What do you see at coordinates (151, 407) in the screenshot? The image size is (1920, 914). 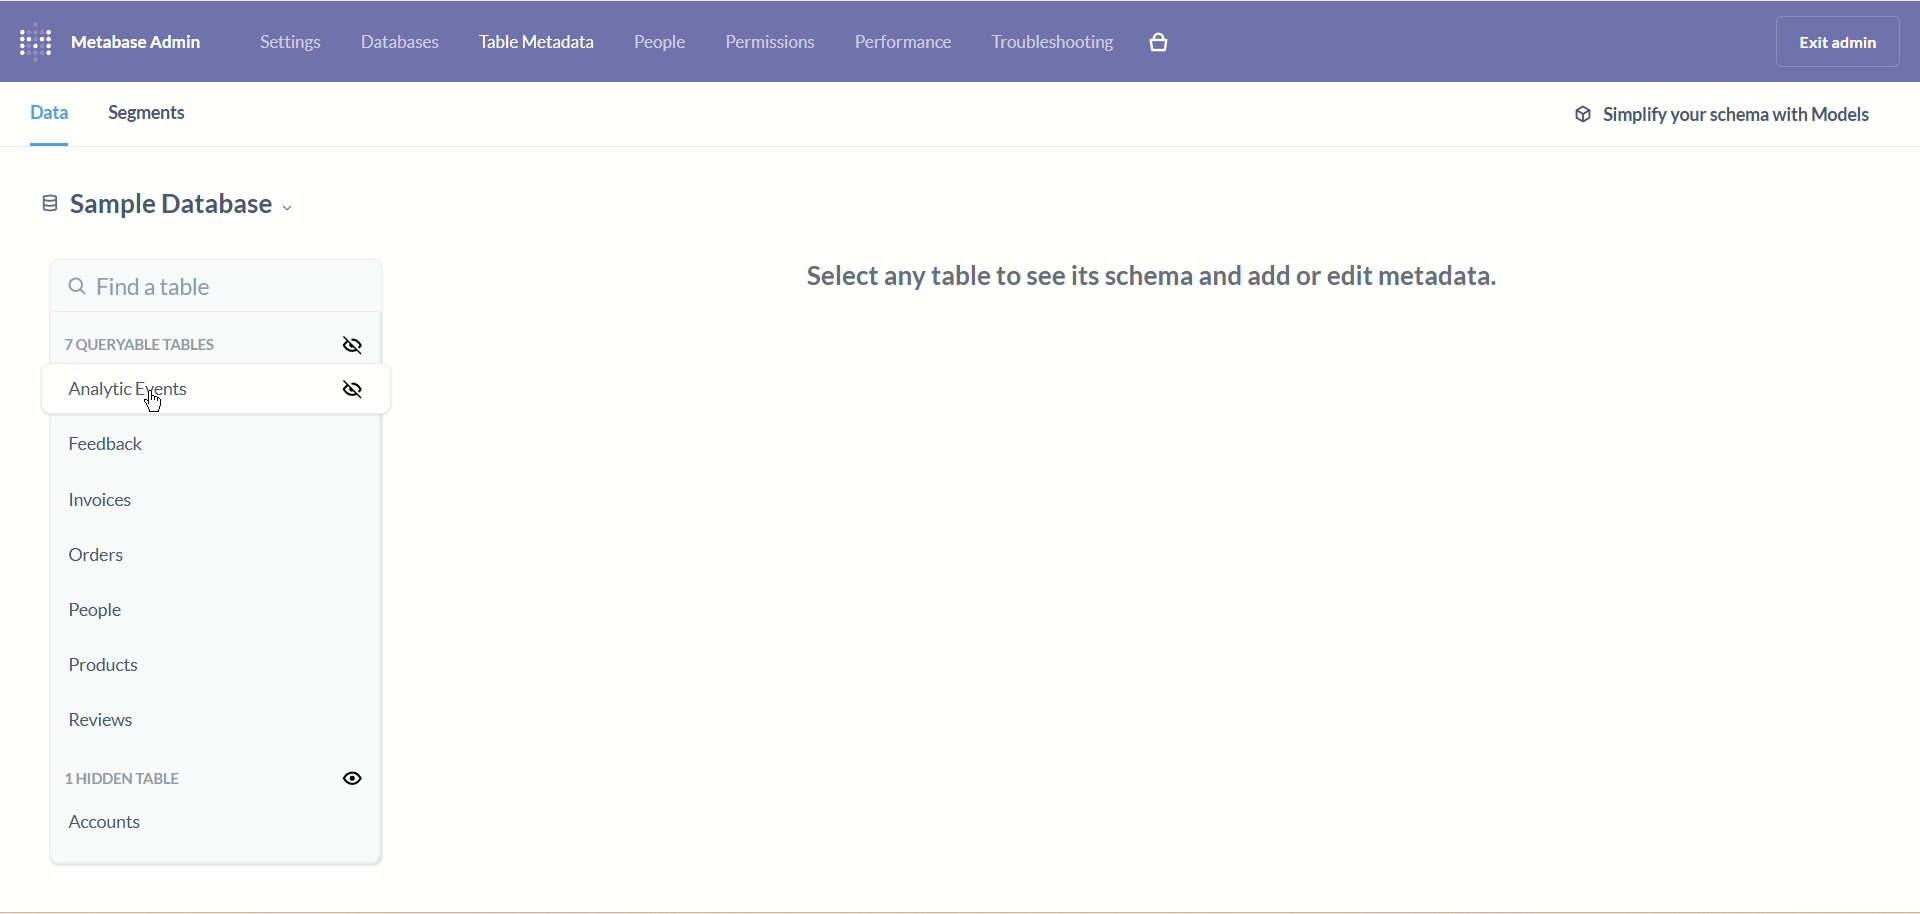 I see `cursor` at bounding box center [151, 407].